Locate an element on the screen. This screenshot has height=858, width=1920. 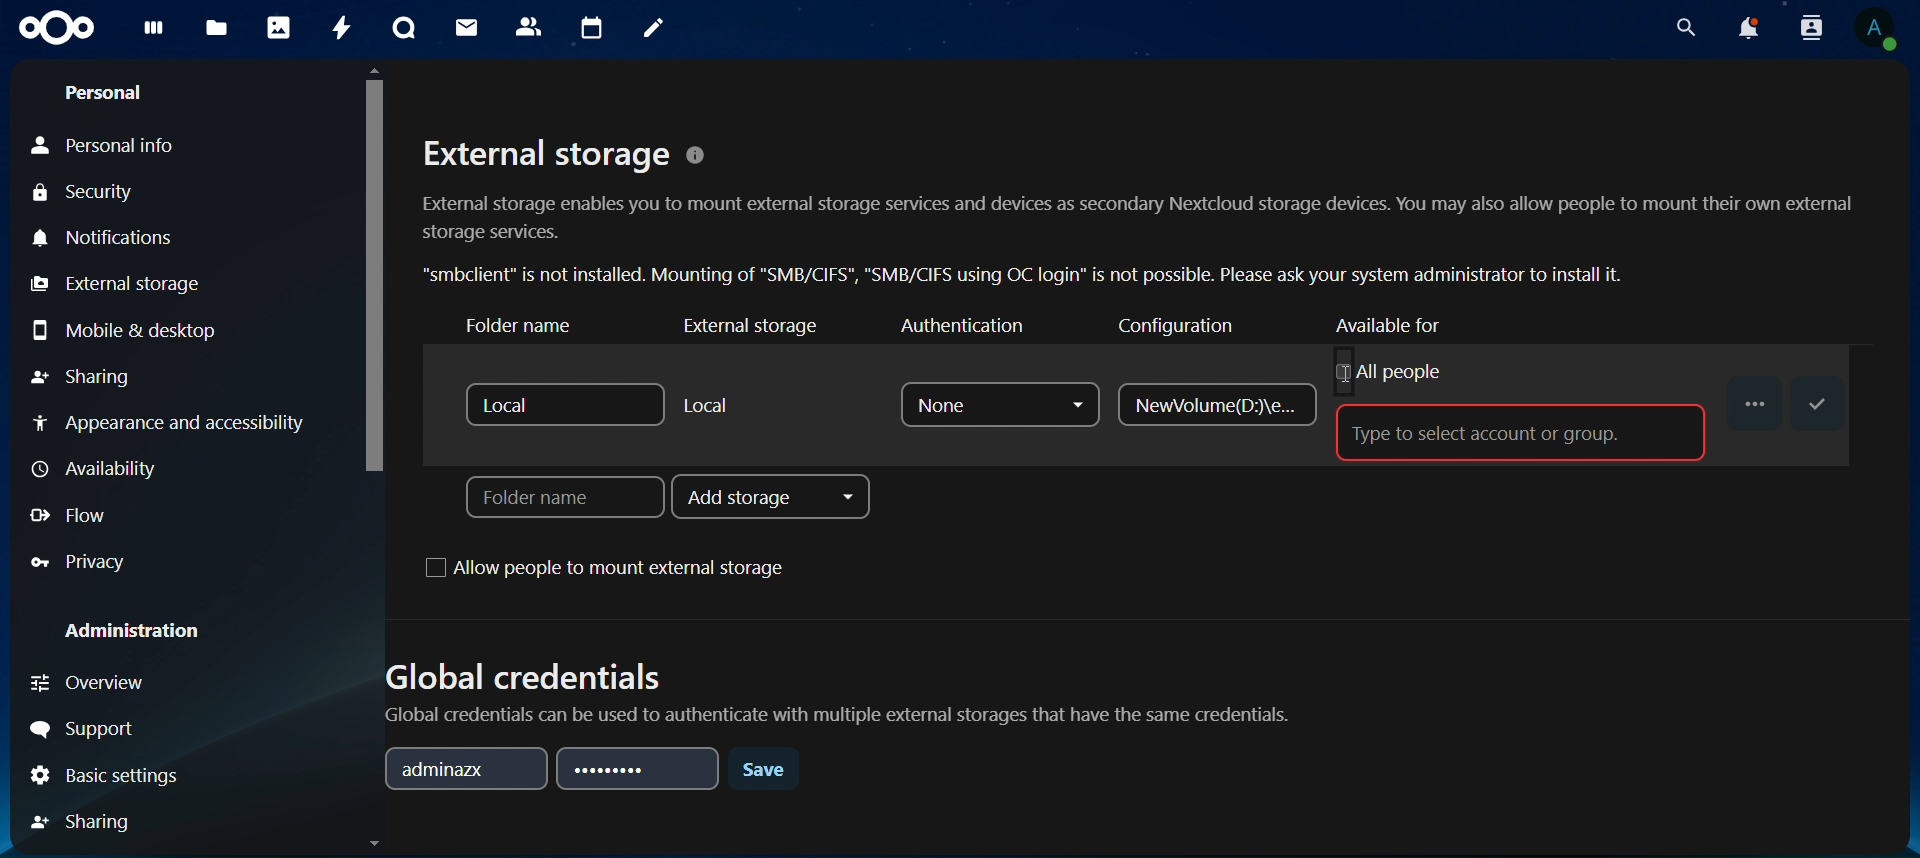
search contacts is located at coordinates (1811, 28).